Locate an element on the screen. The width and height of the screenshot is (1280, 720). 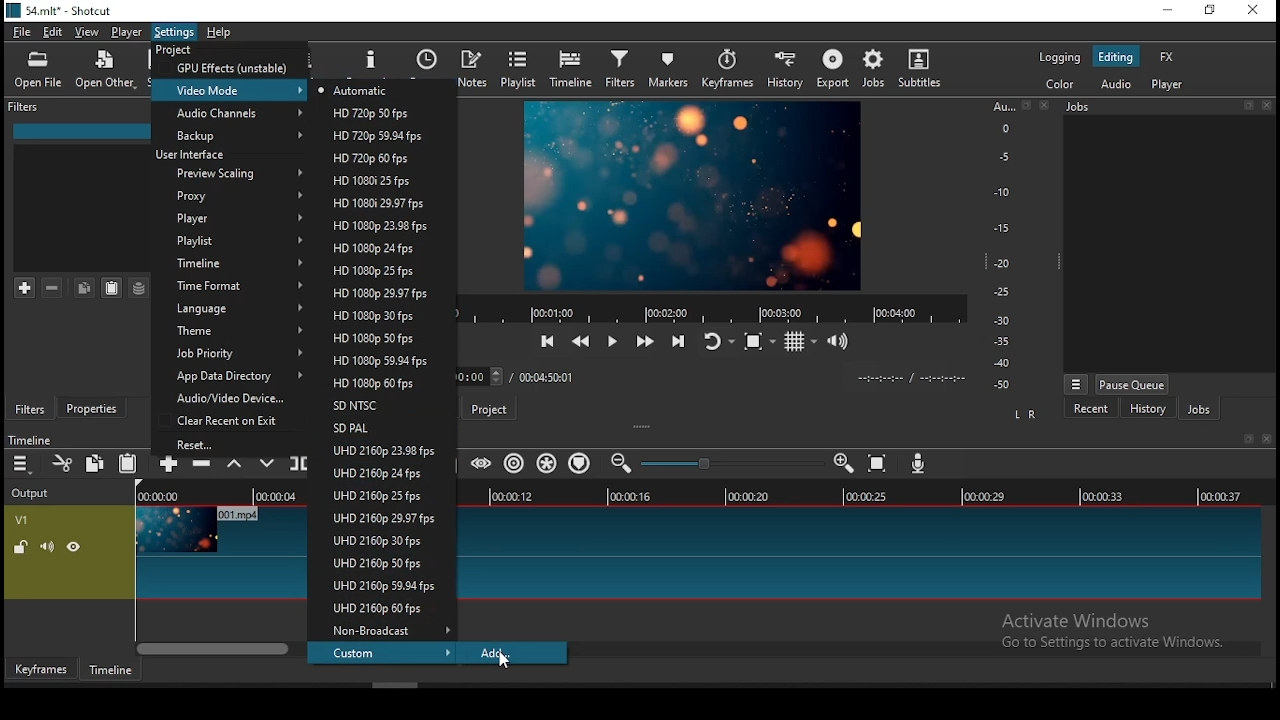
timeline is located at coordinates (573, 69).